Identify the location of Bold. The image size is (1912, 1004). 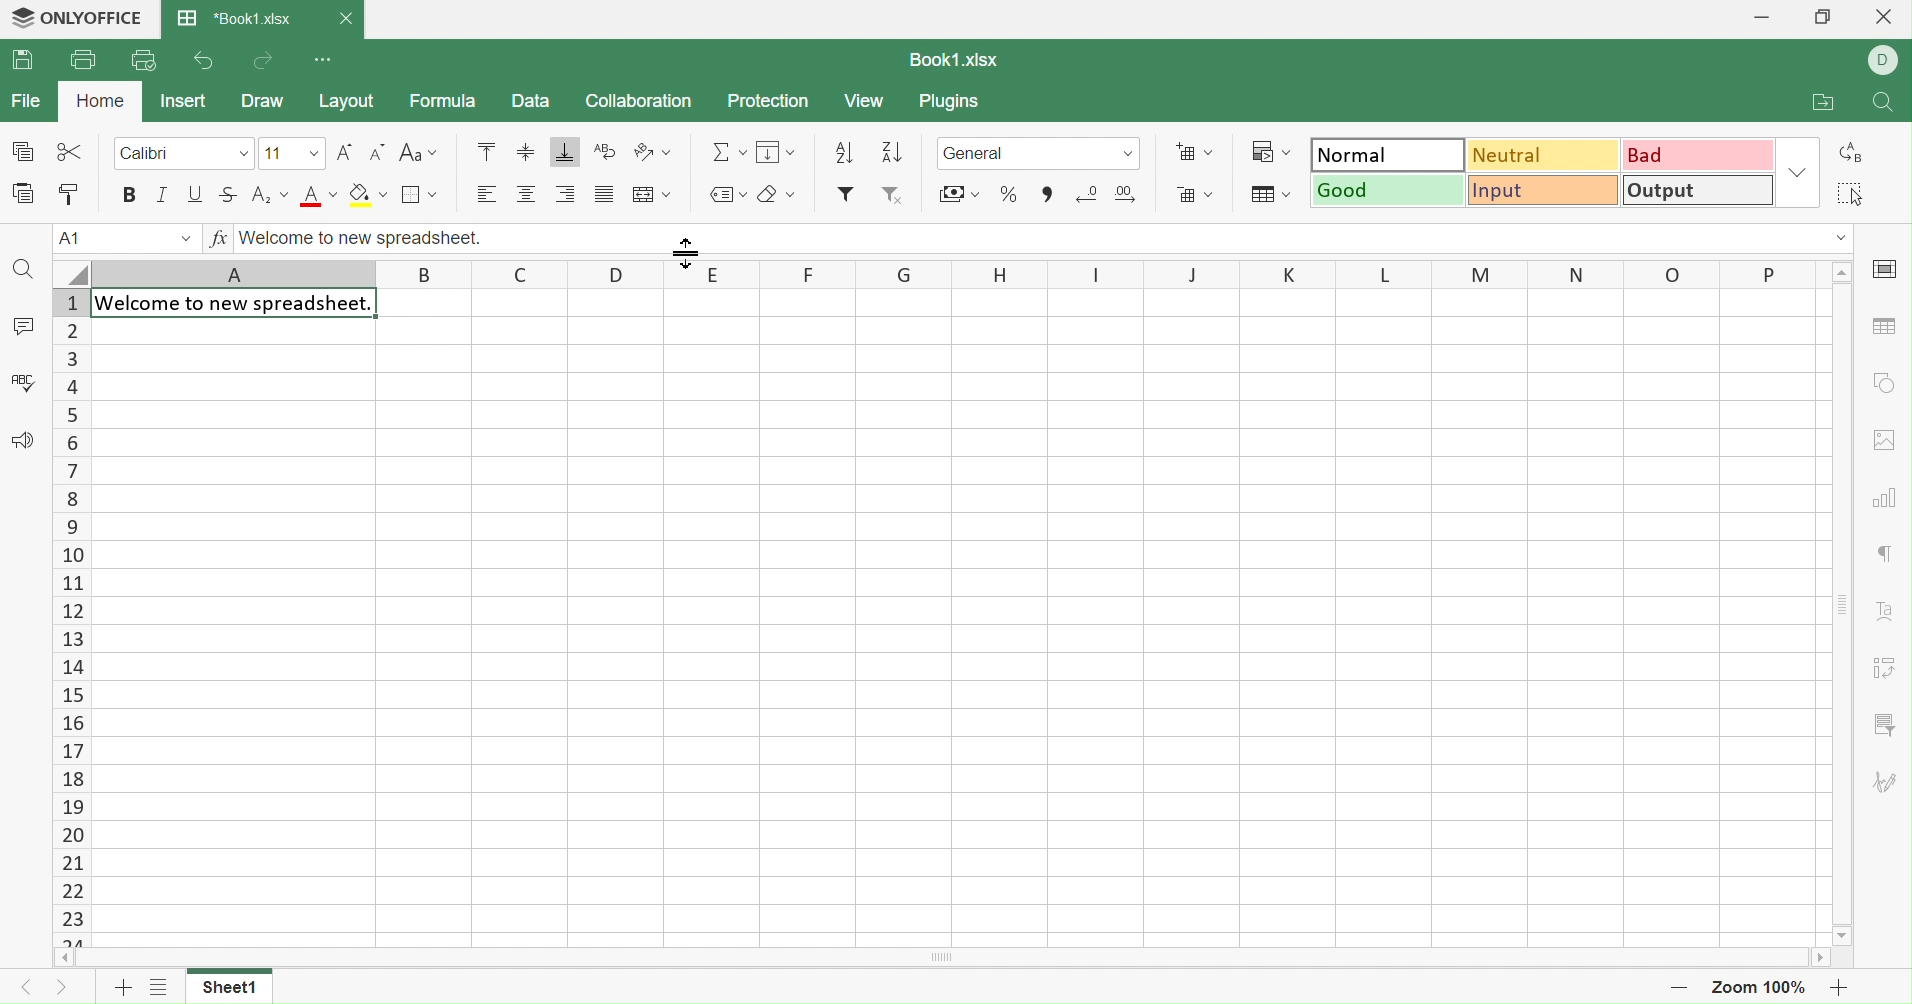
(130, 193).